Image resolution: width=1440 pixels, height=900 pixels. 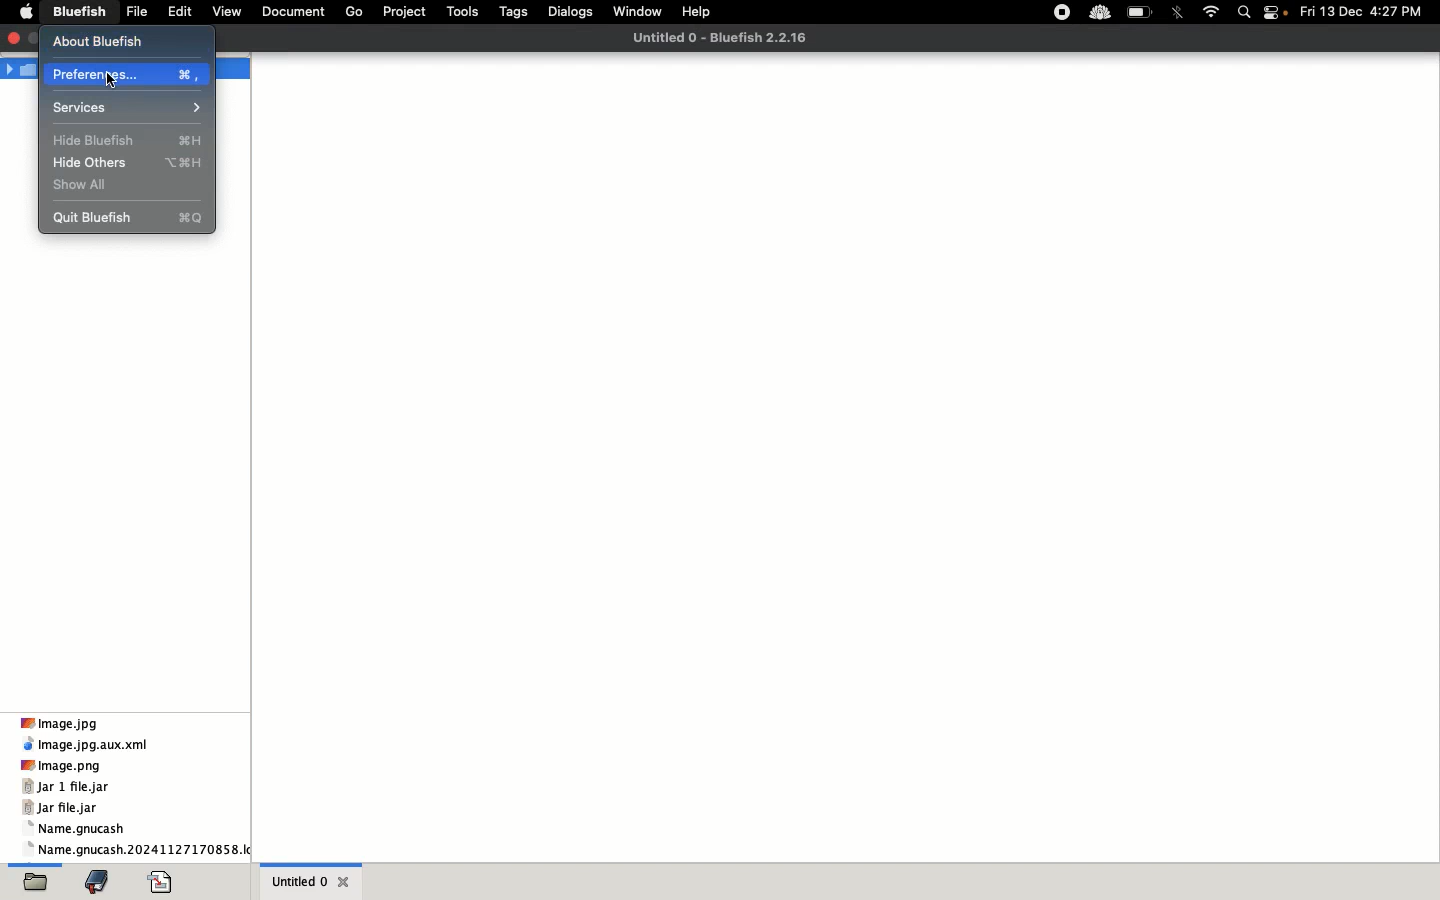 What do you see at coordinates (1138, 16) in the screenshot?
I see `Charge` at bounding box center [1138, 16].